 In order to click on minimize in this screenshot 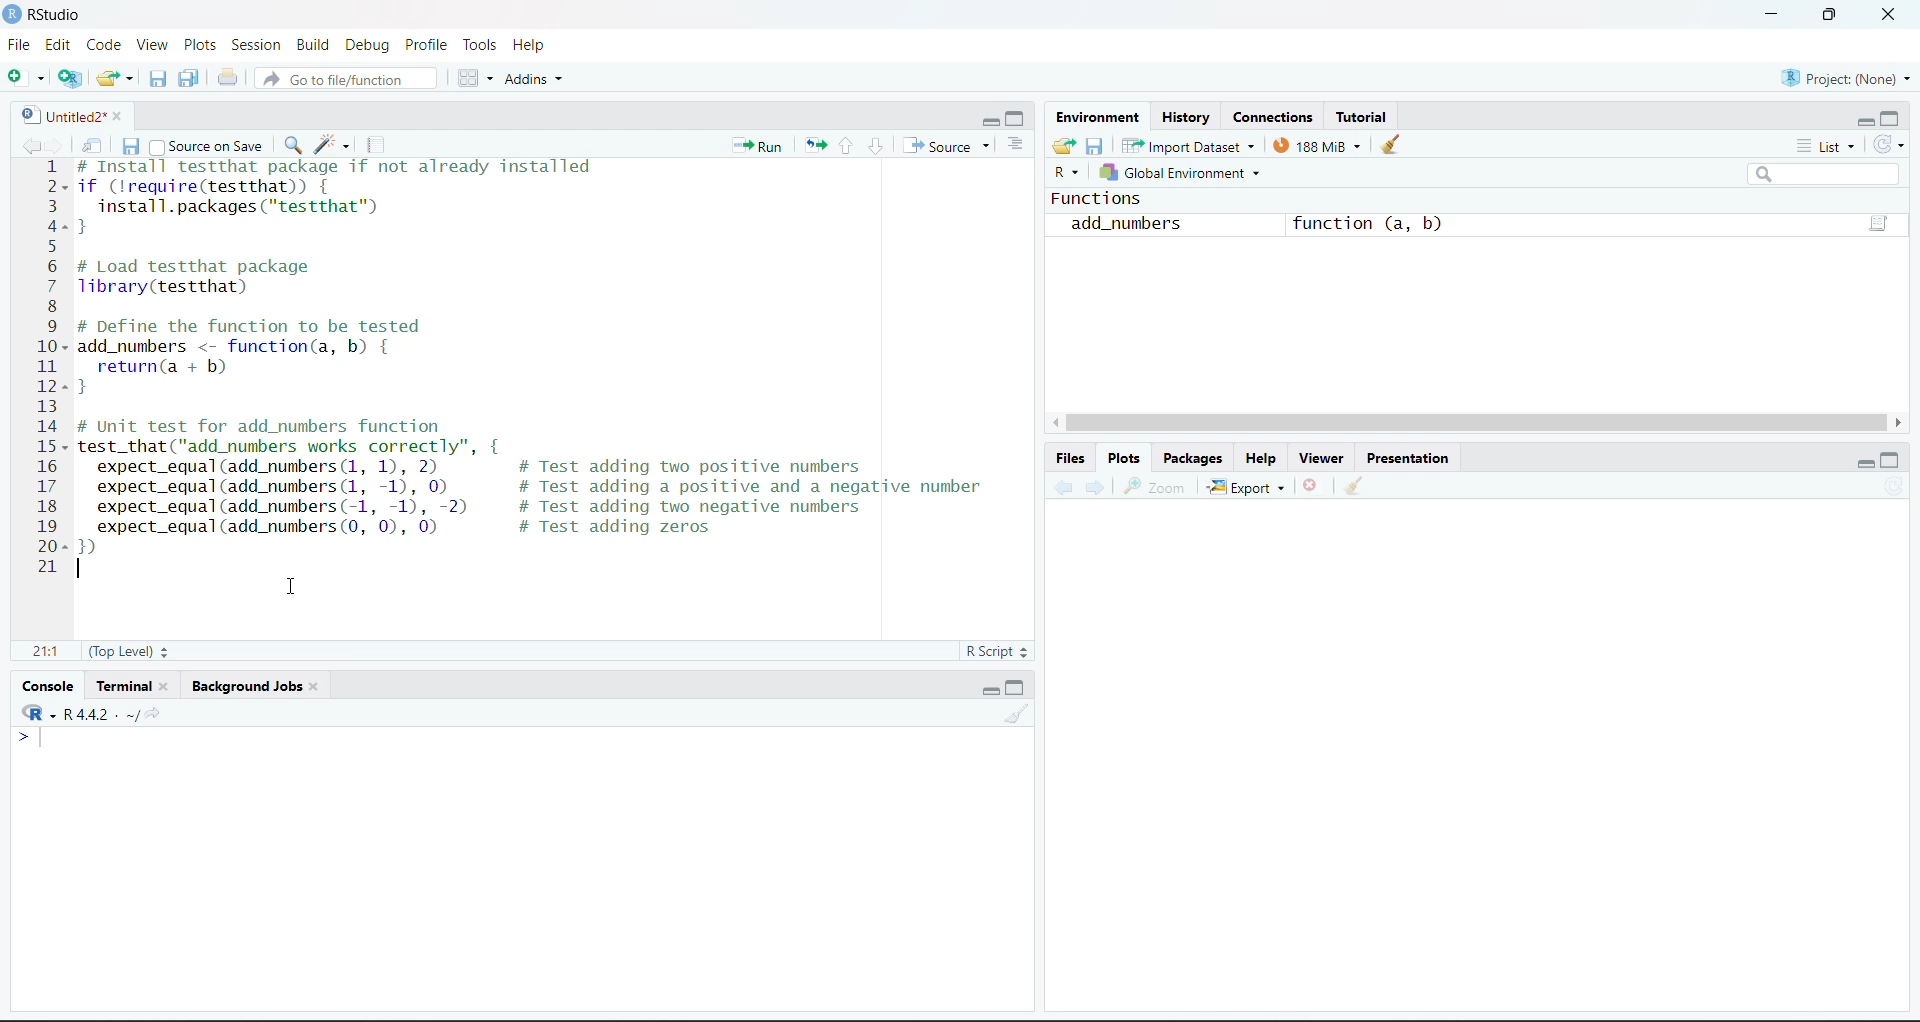, I will do `click(1774, 12)`.